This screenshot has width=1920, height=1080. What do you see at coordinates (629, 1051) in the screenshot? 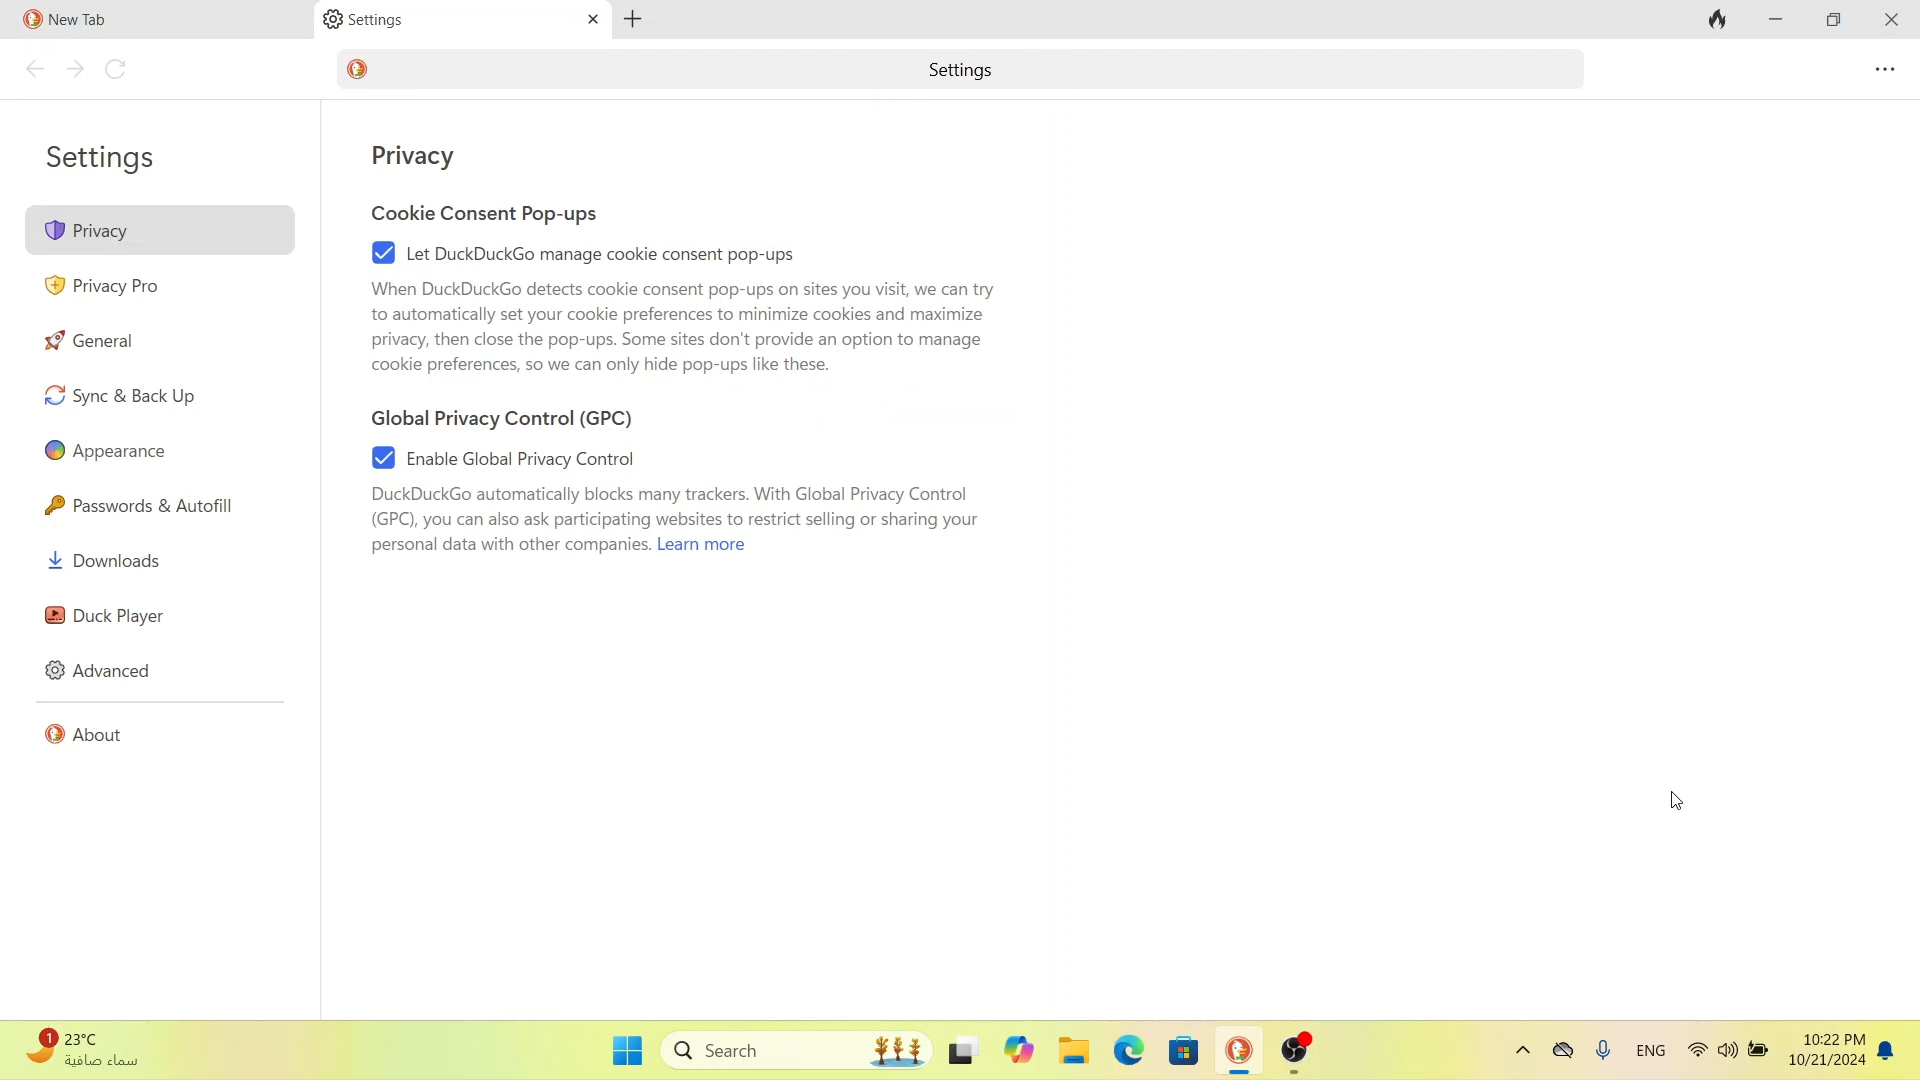
I see `start` at bounding box center [629, 1051].